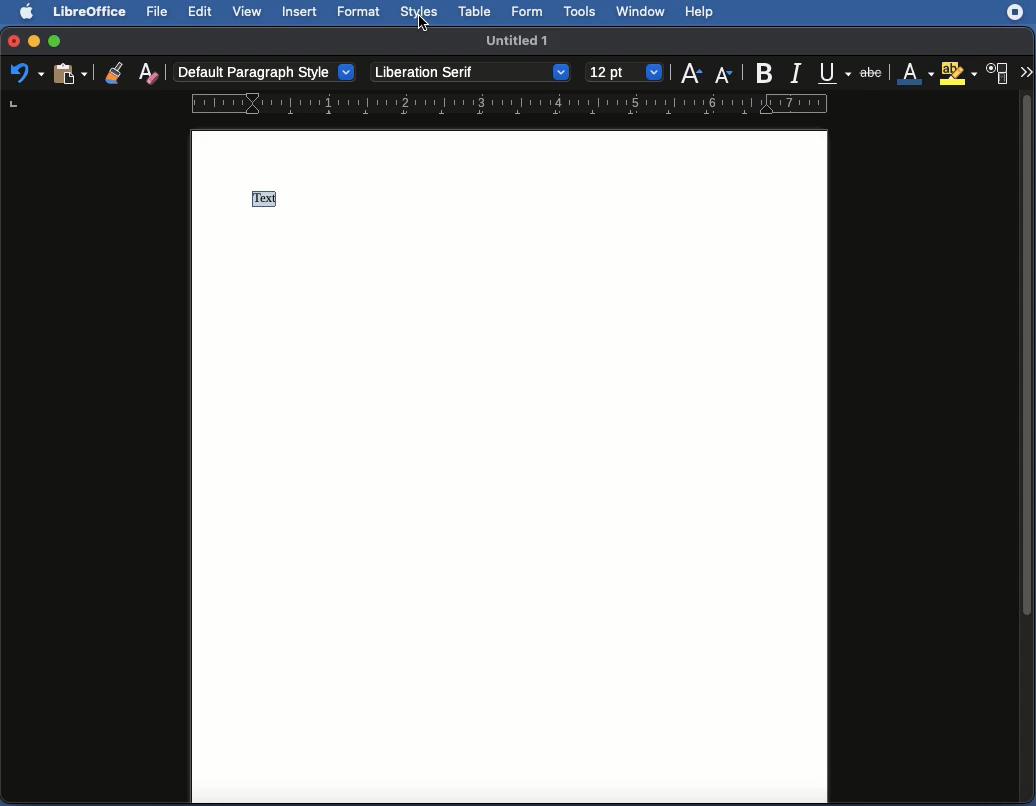 The width and height of the screenshot is (1036, 806). I want to click on Character, so click(998, 74).